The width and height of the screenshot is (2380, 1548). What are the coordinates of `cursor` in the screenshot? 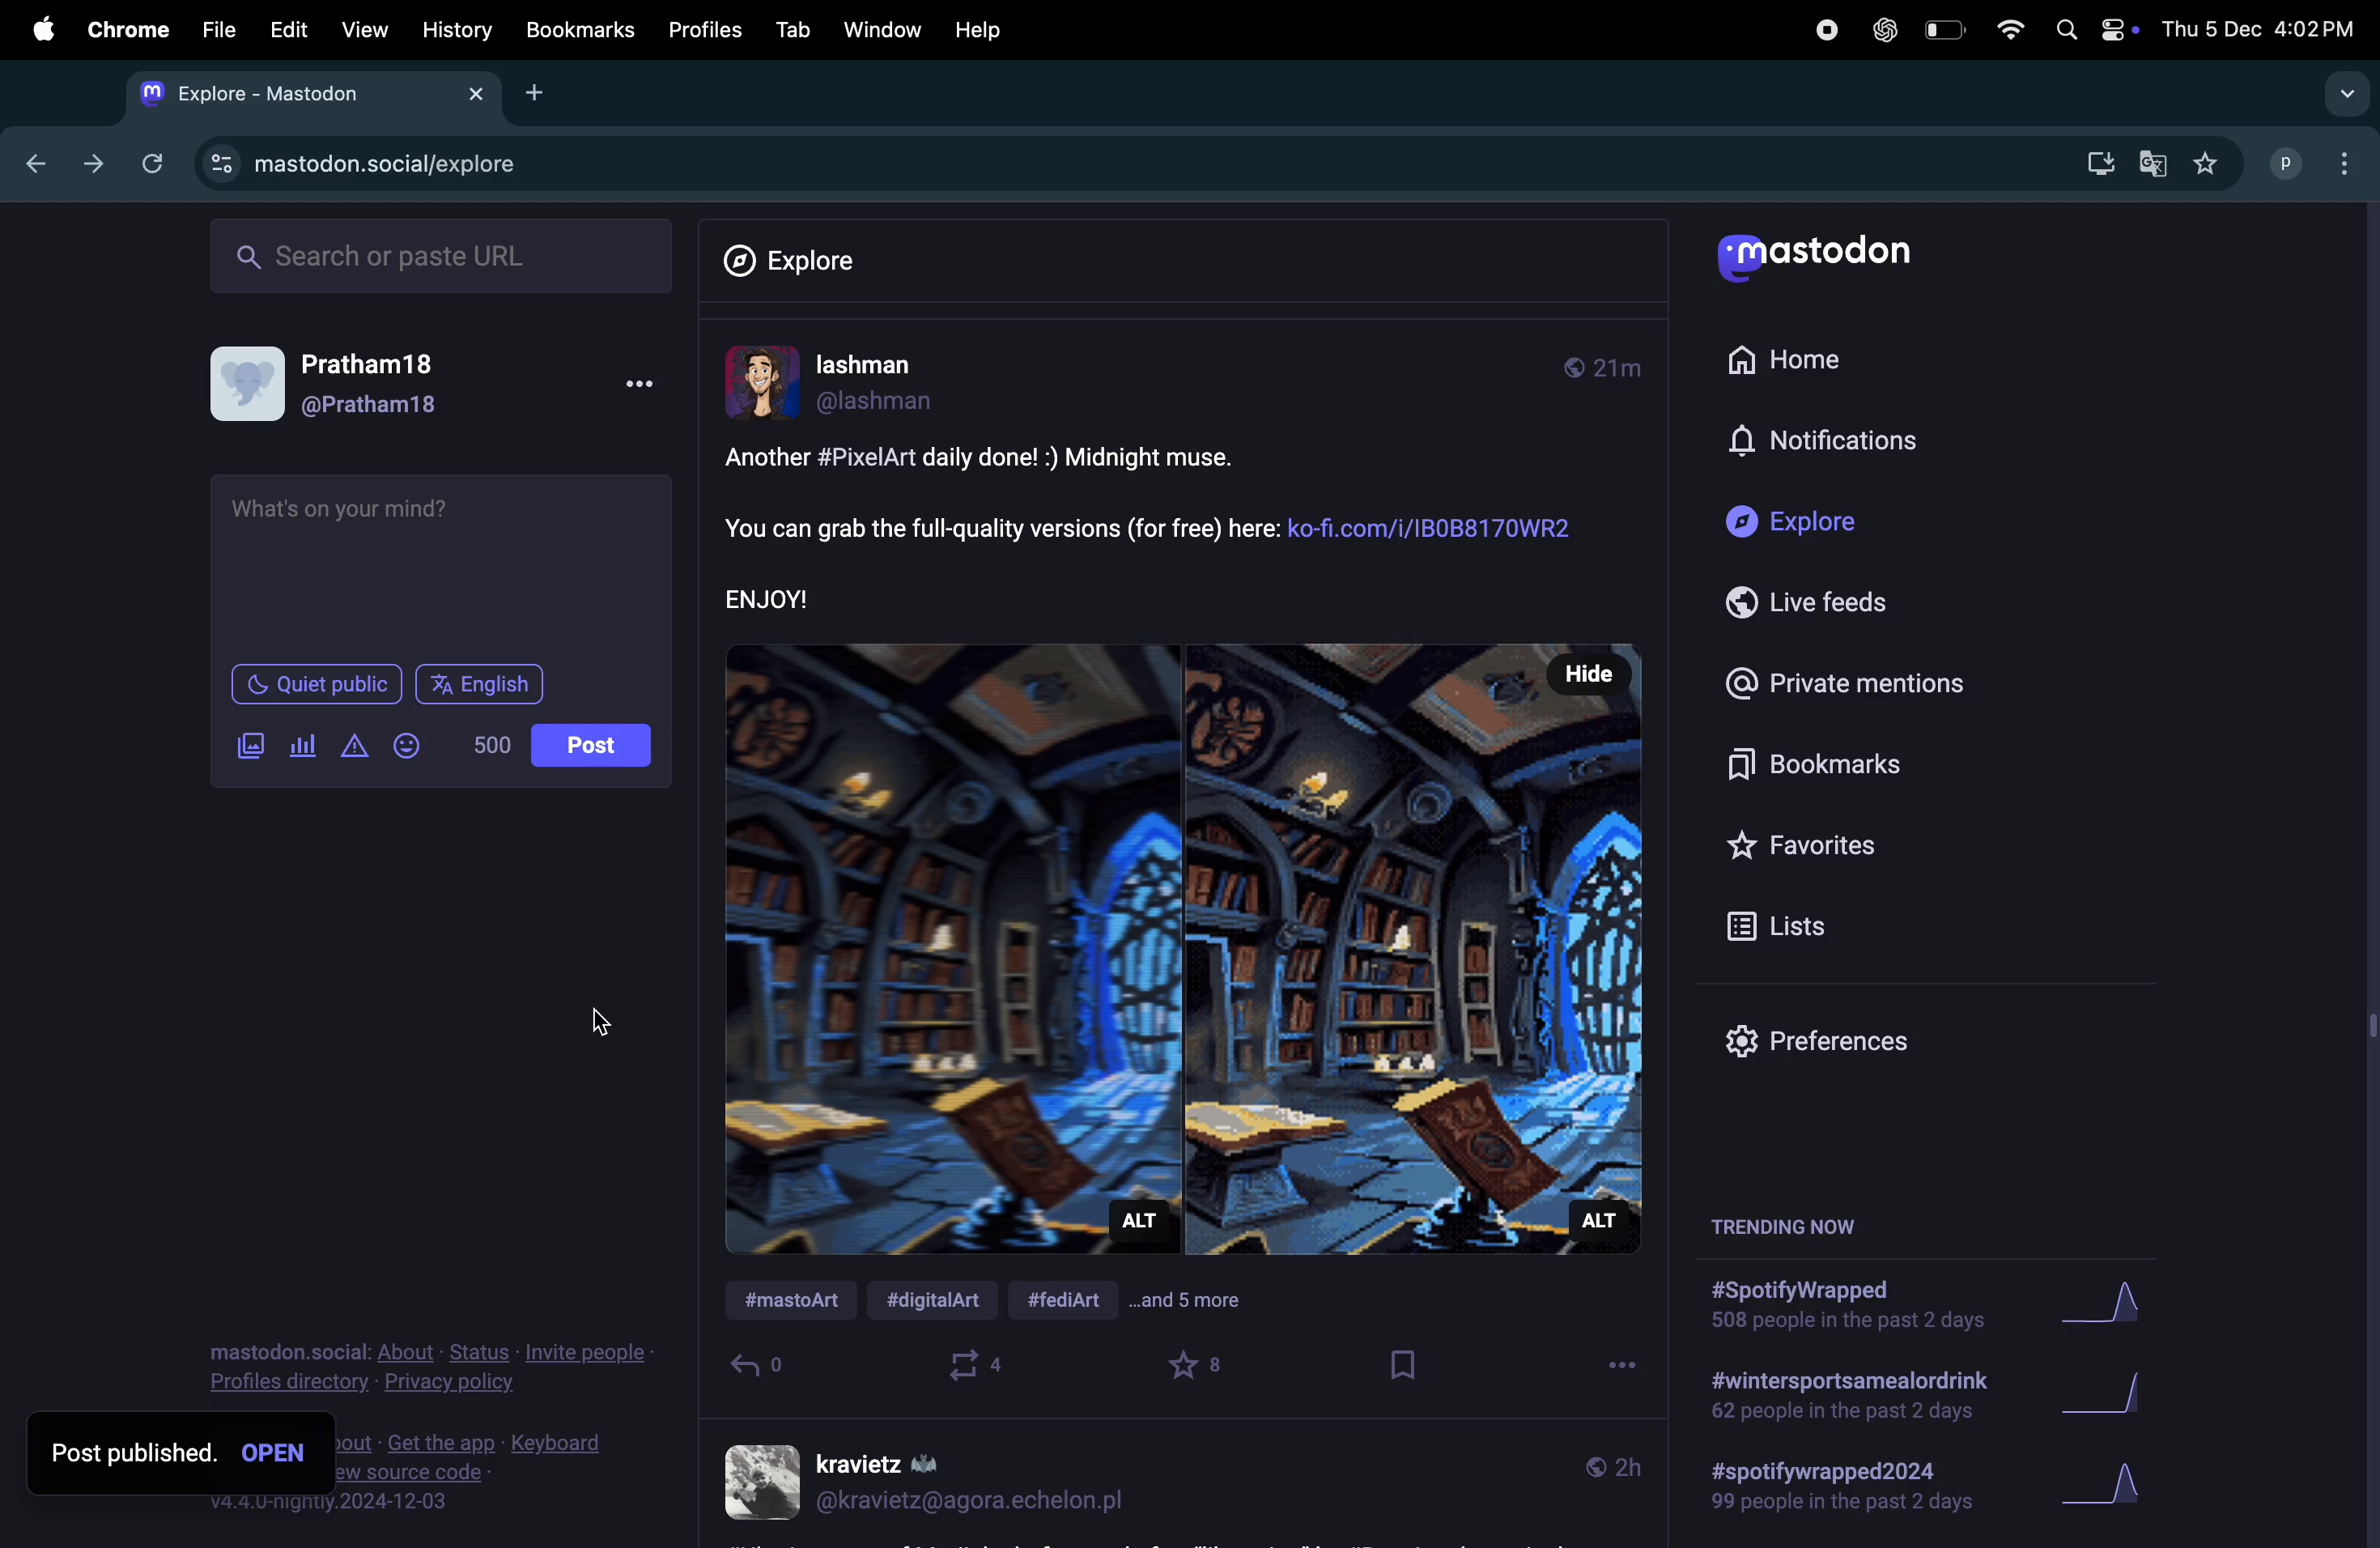 It's located at (606, 1024).